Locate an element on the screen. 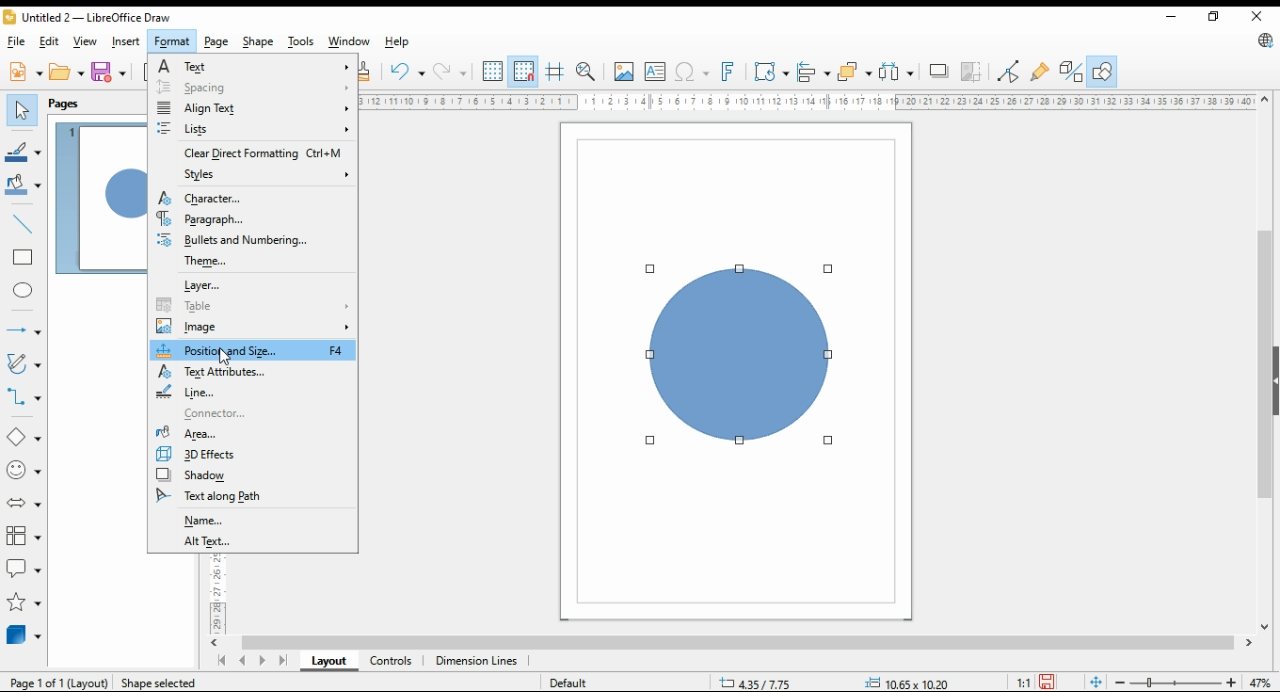 The image size is (1280, 692). scroll bar is located at coordinates (727, 643).